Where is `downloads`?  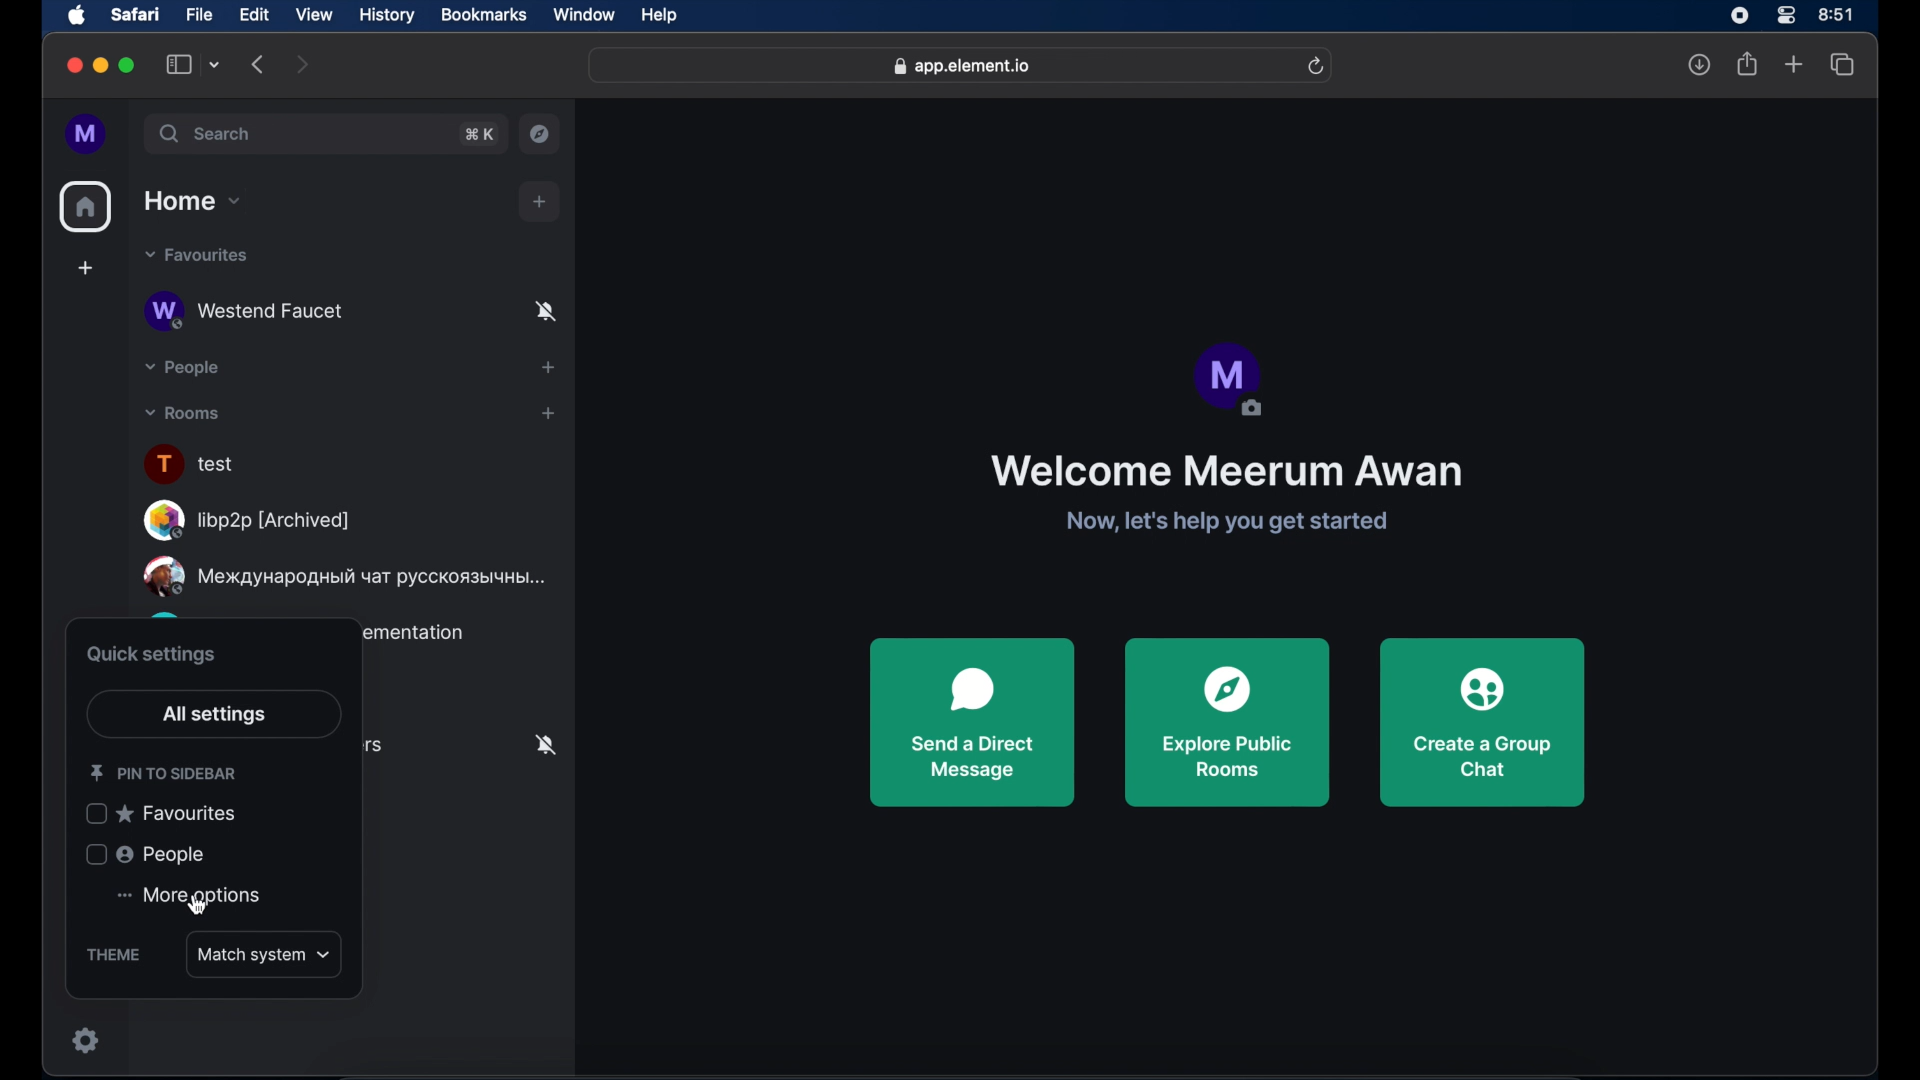
downloads is located at coordinates (1693, 63).